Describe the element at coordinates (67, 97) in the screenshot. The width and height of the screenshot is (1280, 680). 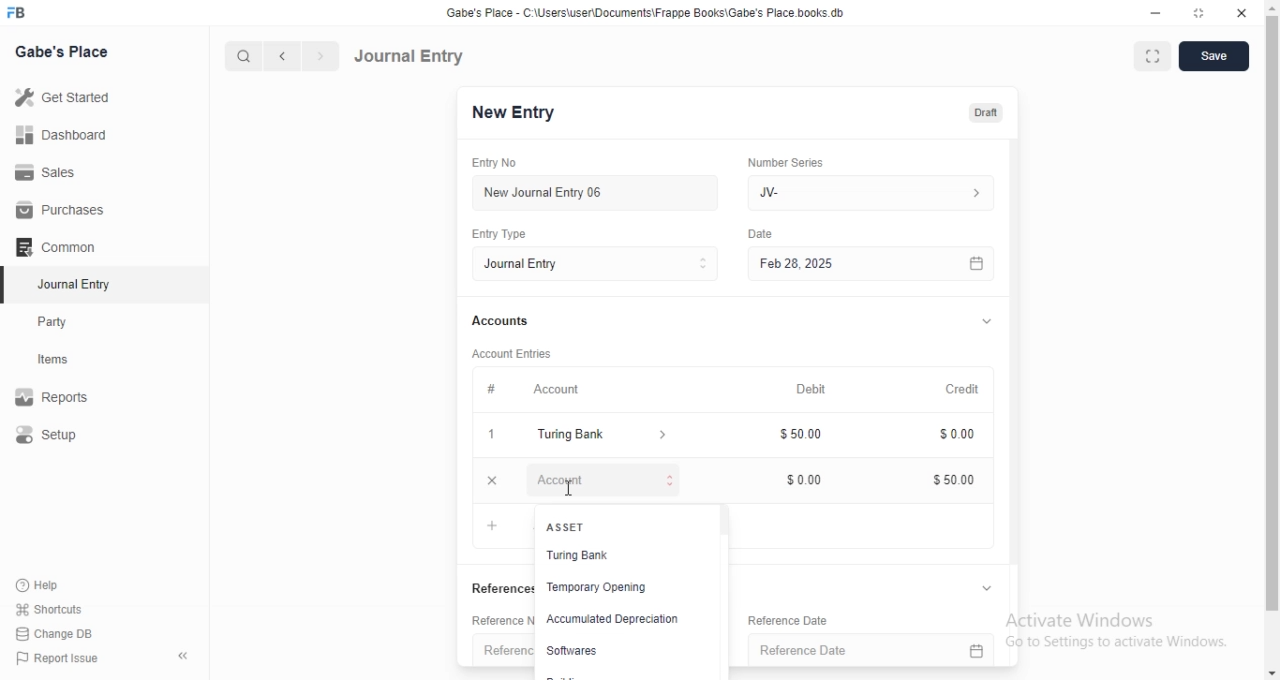
I see `Get Started` at that location.